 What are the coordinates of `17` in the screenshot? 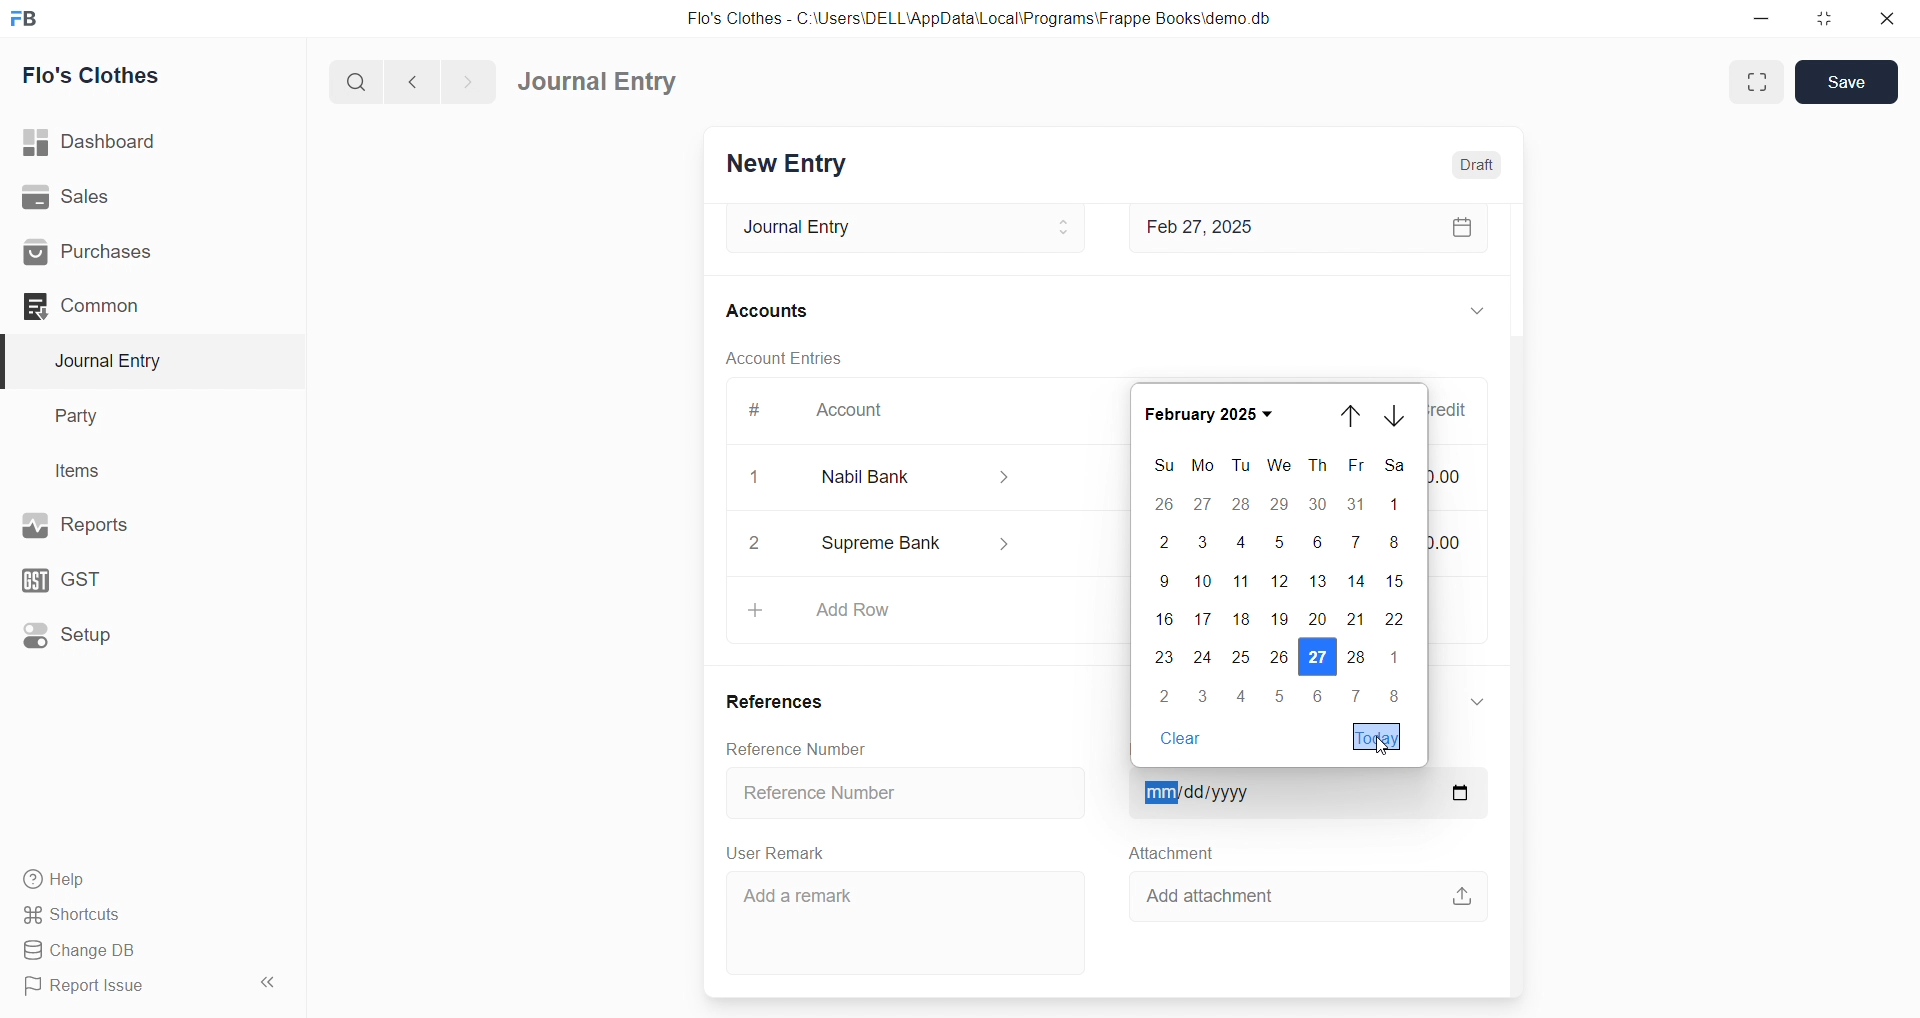 It's located at (1202, 618).